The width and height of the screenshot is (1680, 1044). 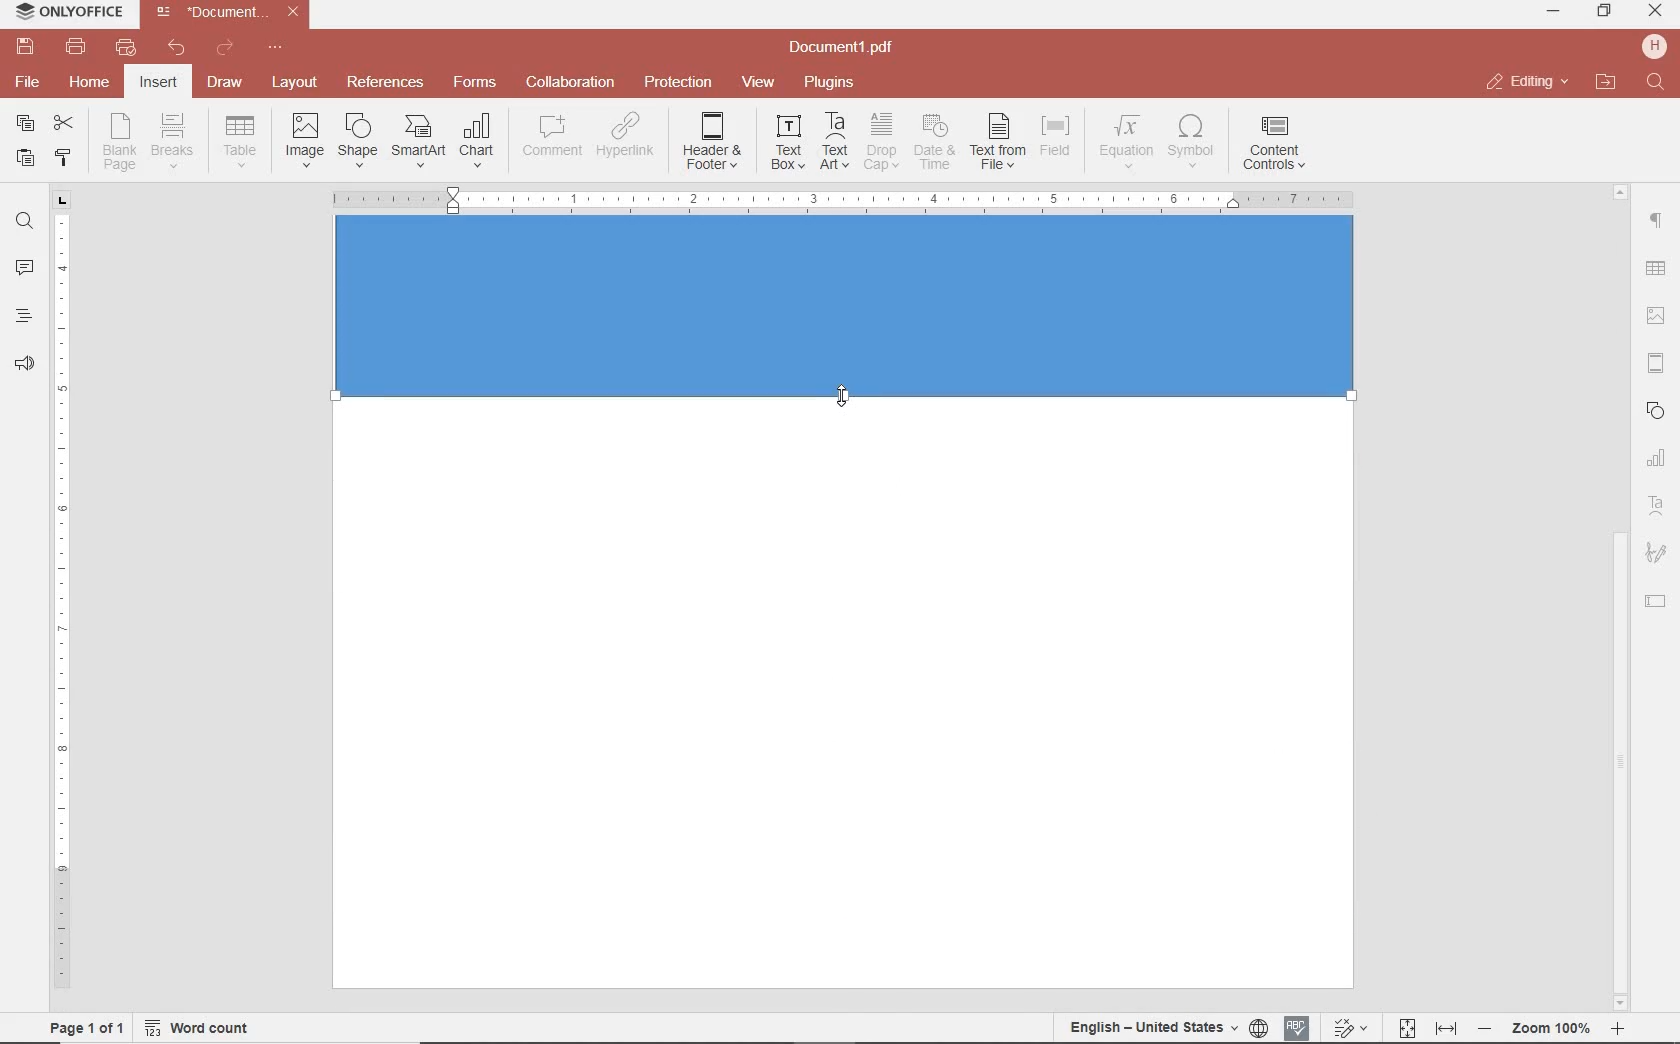 What do you see at coordinates (177, 48) in the screenshot?
I see `undo` at bounding box center [177, 48].